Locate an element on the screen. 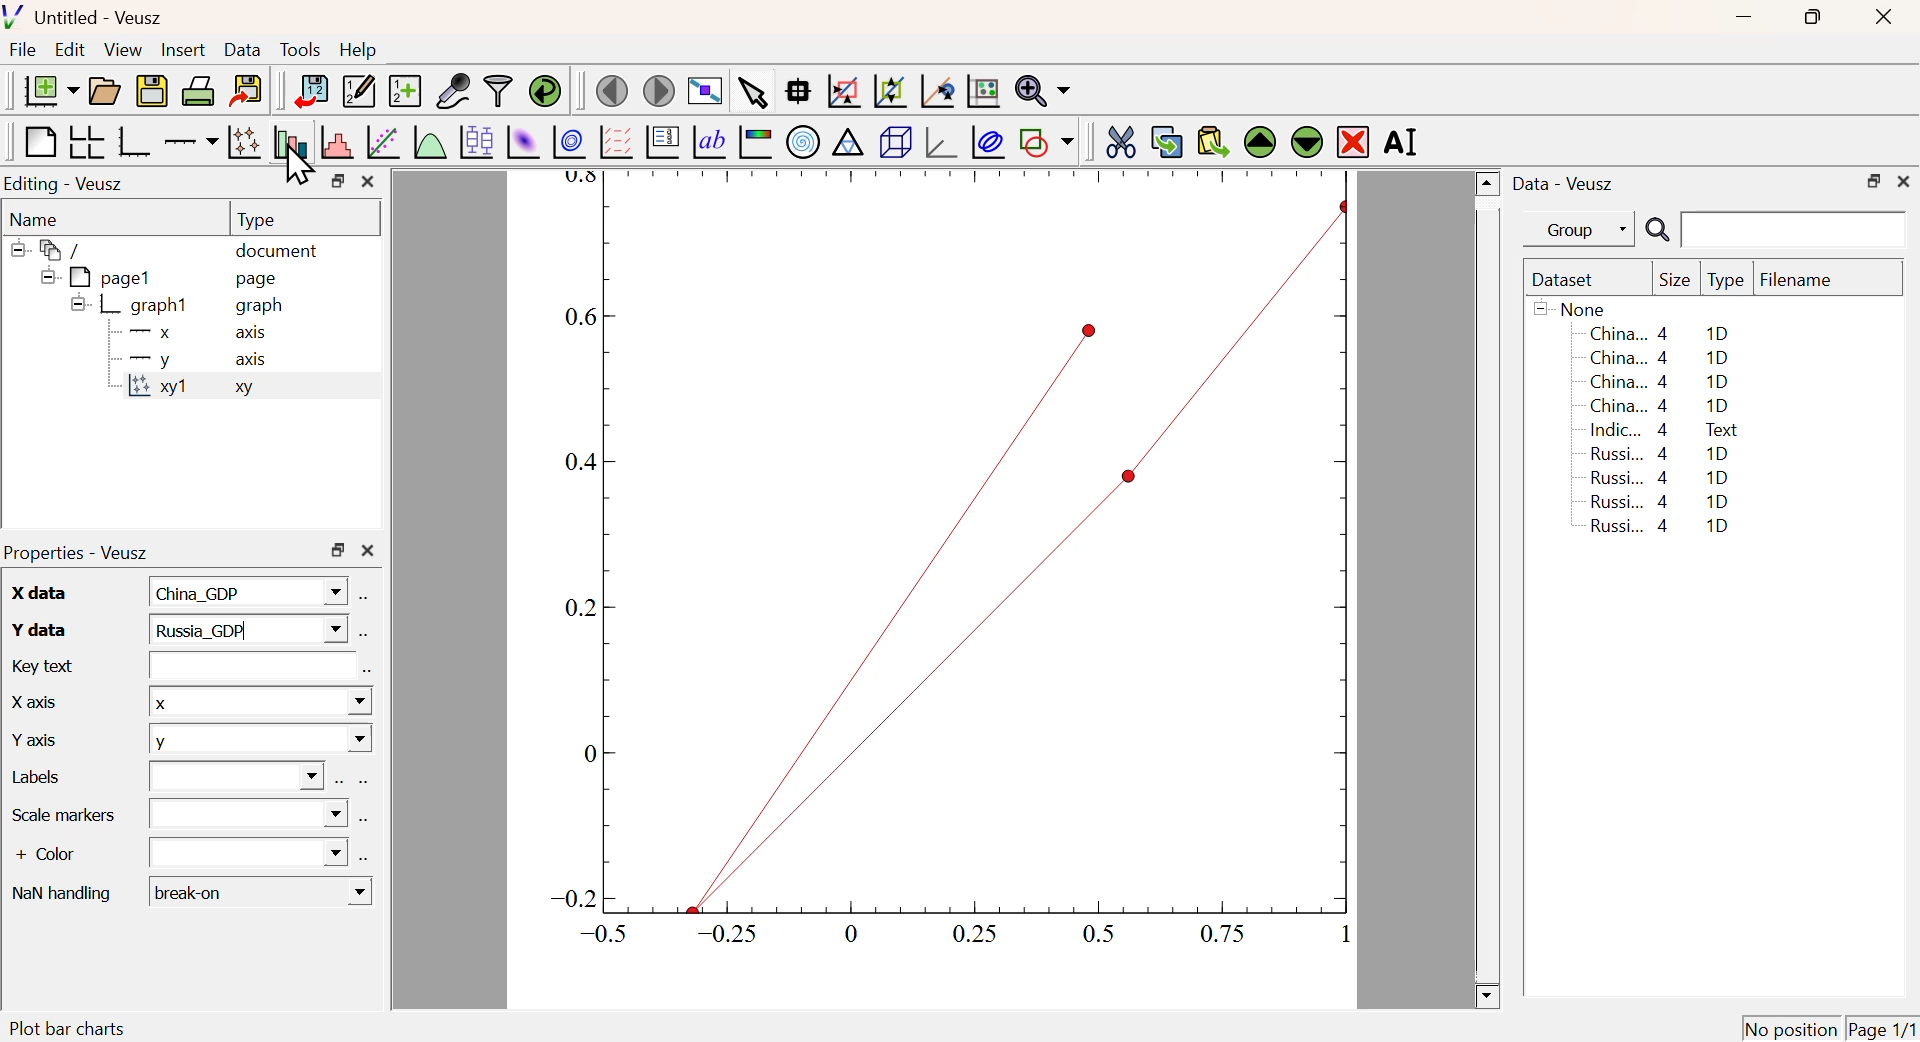  Base Graph is located at coordinates (132, 141).